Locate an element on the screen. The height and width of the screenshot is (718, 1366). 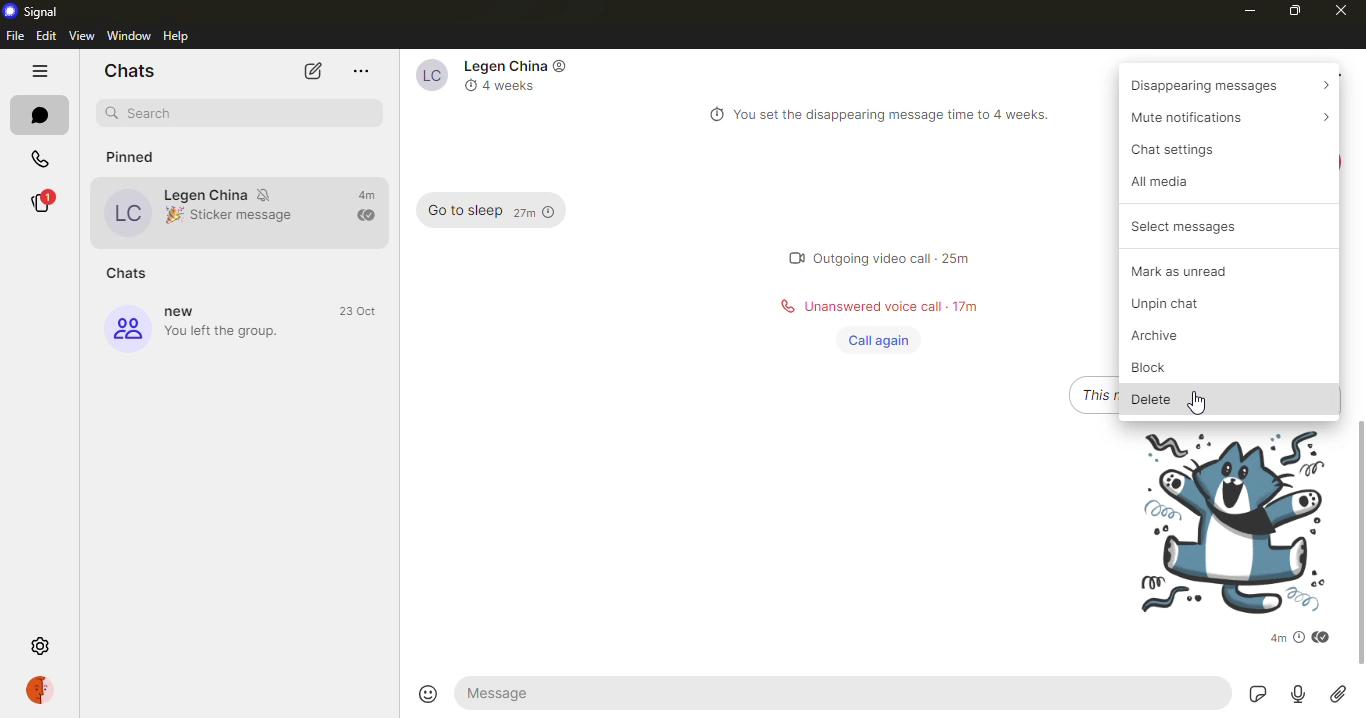
scroll bar is located at coordinates (1360, 546).